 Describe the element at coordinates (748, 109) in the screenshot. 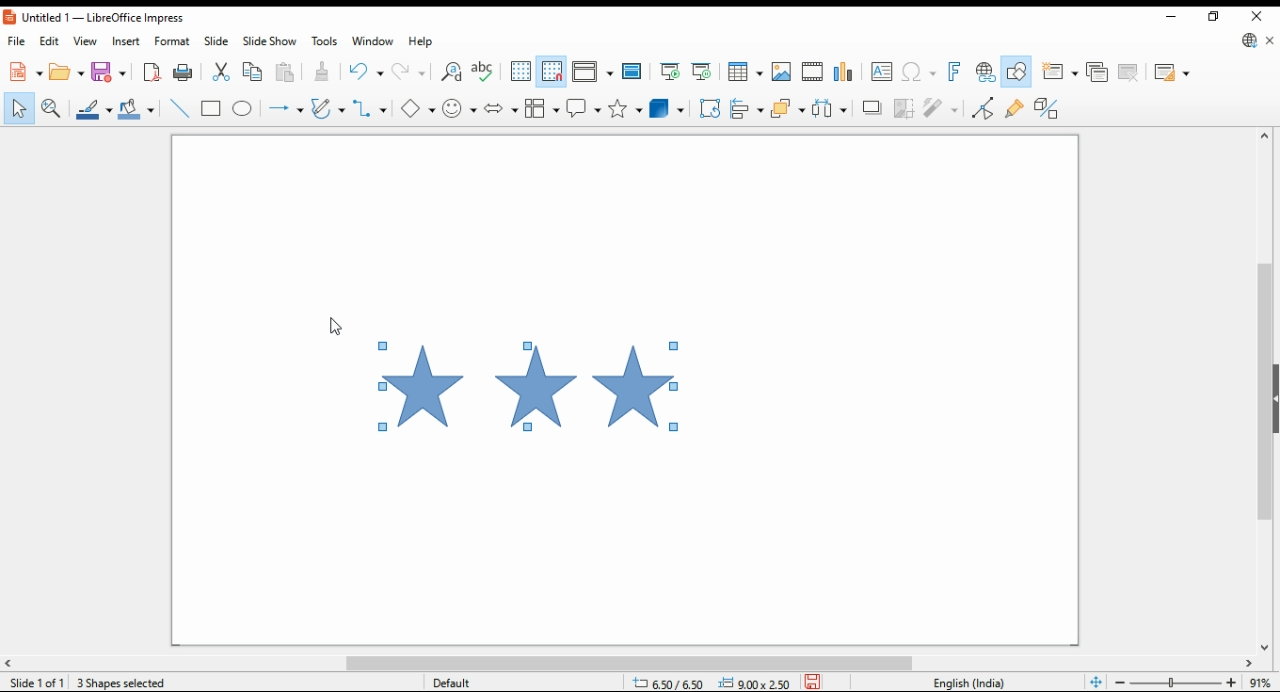

I see `align objects` at that location.